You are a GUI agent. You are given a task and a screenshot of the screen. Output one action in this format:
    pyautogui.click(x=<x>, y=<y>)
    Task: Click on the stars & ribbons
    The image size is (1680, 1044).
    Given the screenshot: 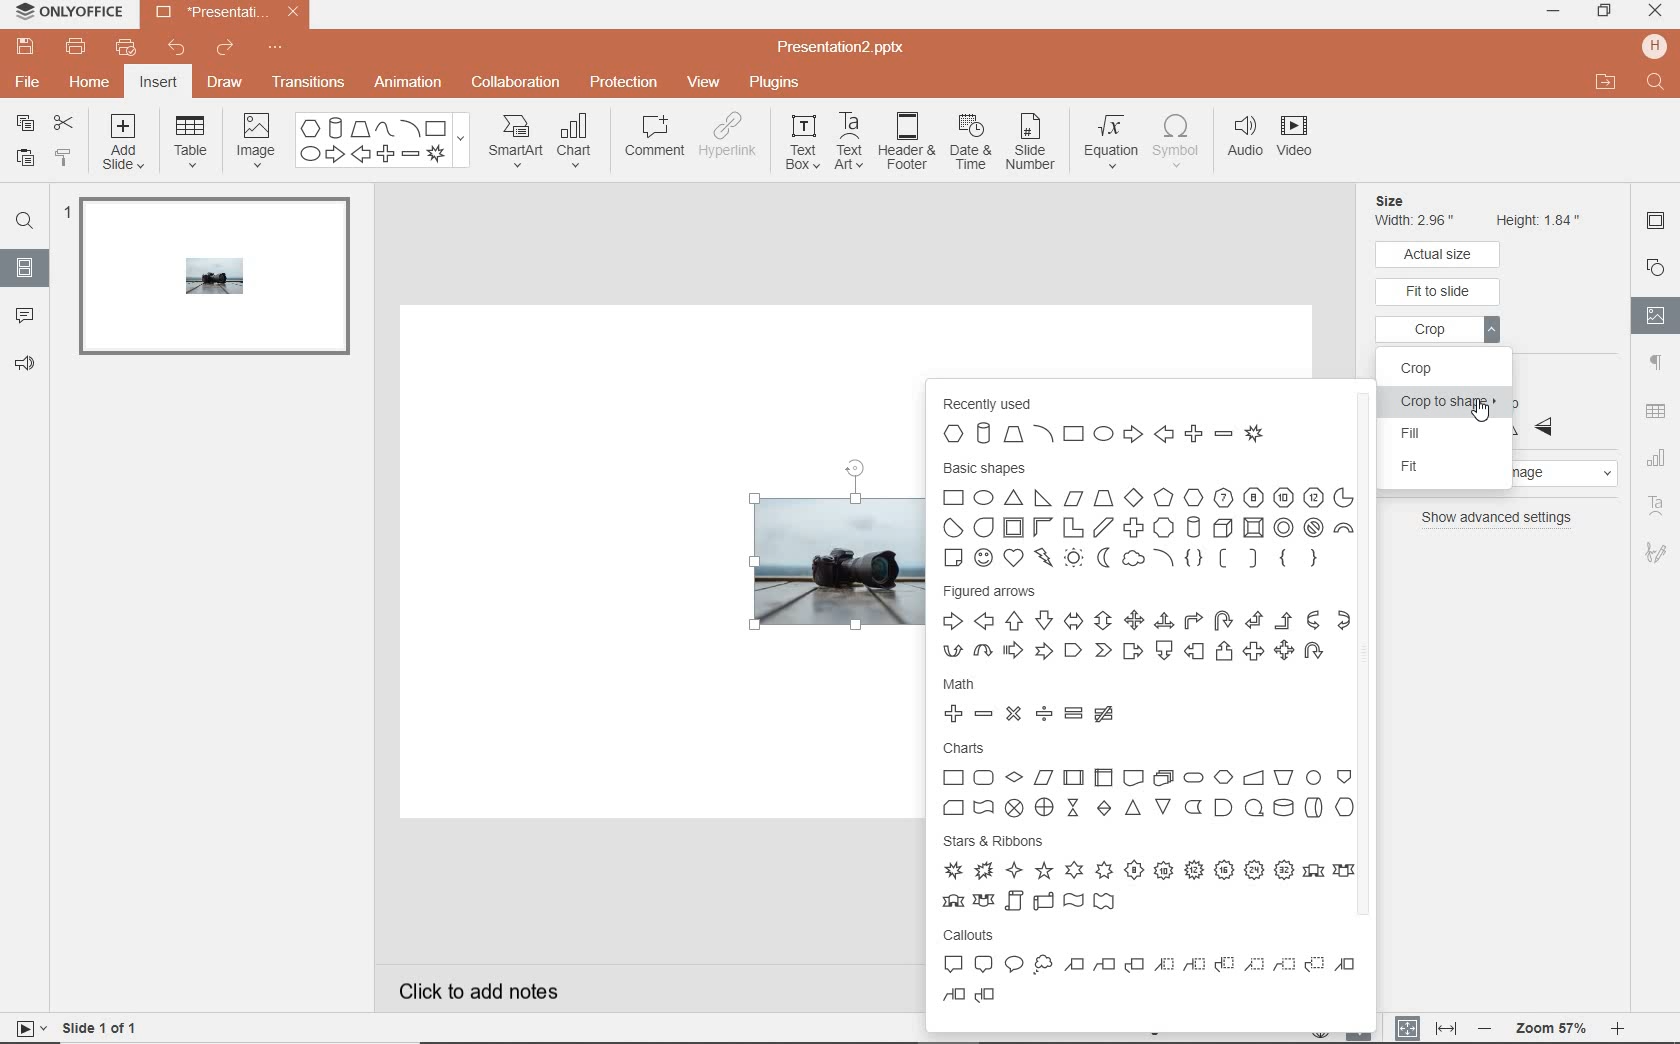 What is the action you would take?
    pyautogui.click(x=1147, y=873)
    